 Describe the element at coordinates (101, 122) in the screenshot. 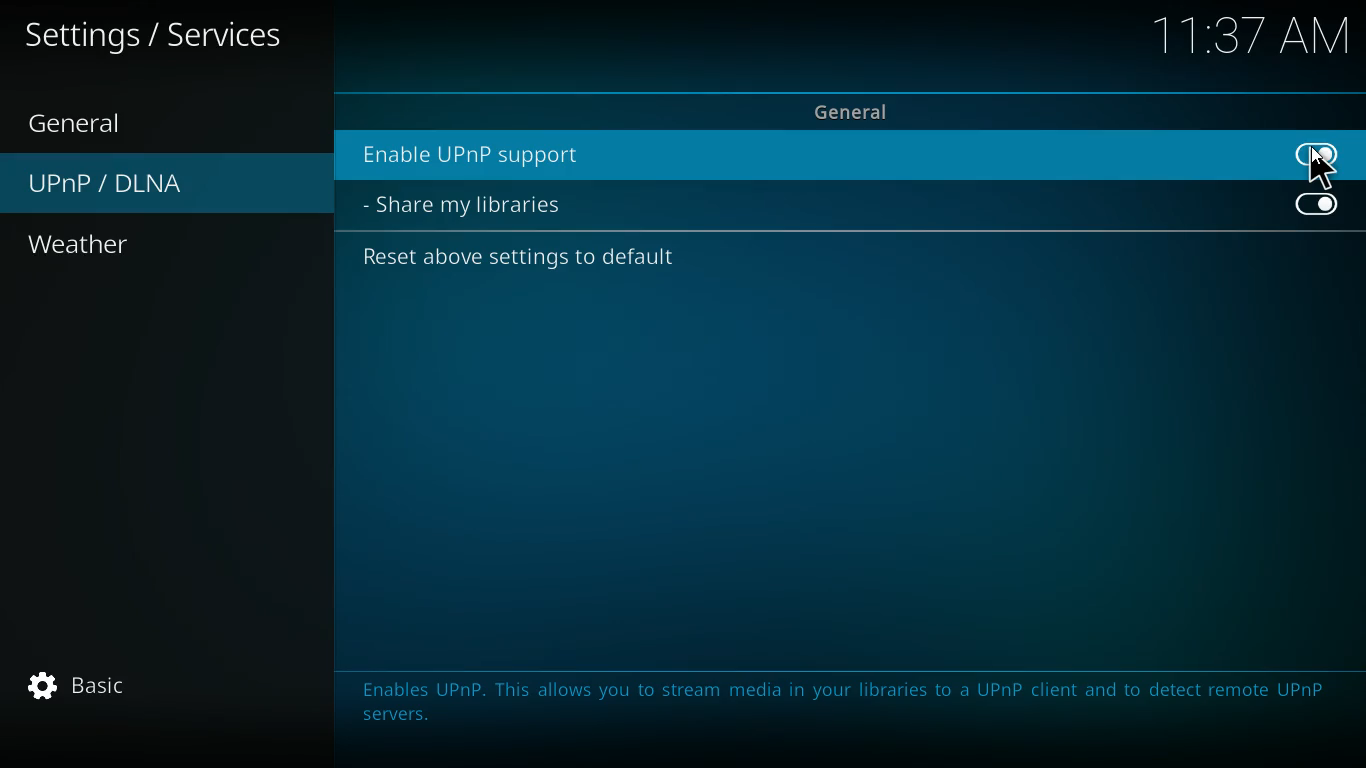

I see `general` at that location.